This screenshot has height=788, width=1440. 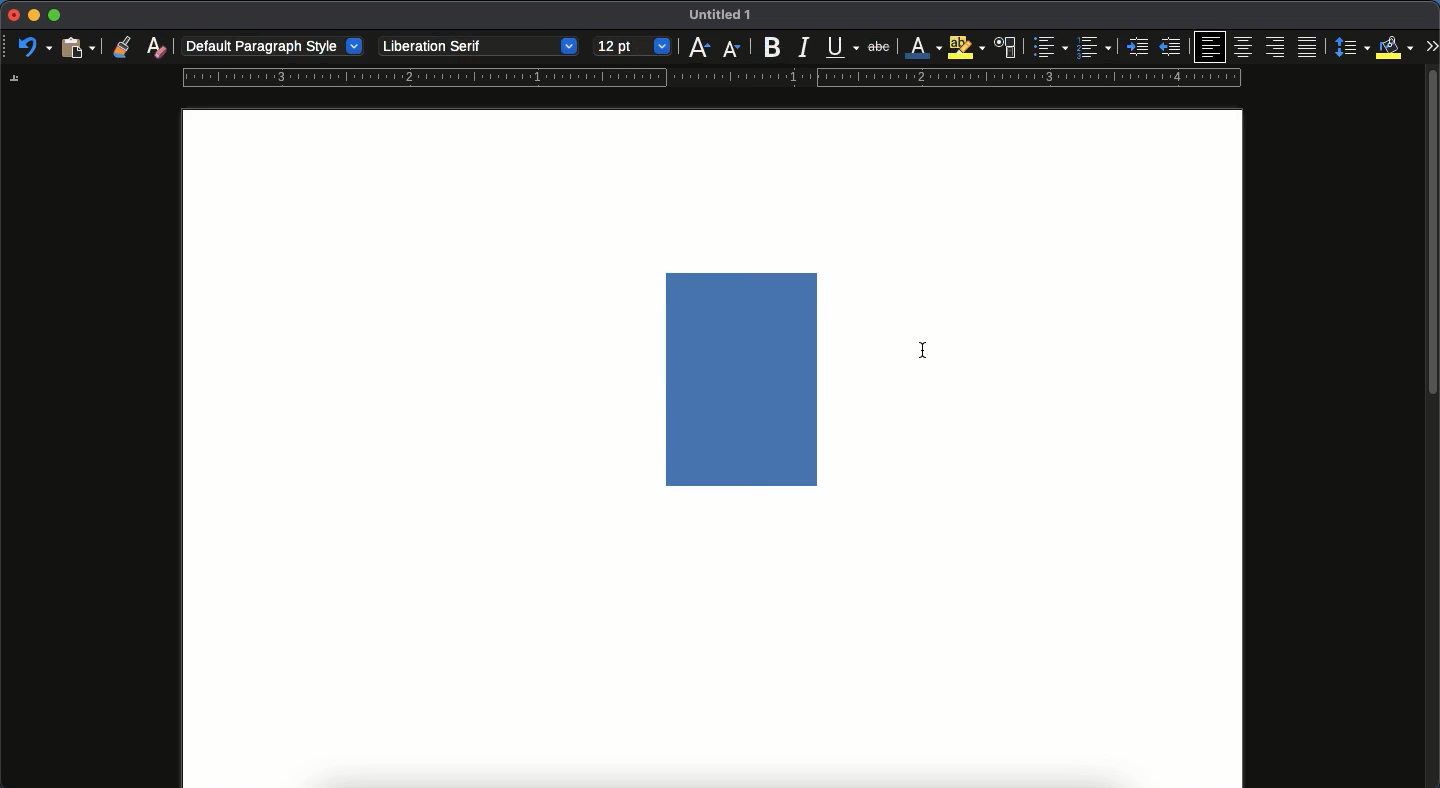 I want to click on underline, so click(x=842, y=49).